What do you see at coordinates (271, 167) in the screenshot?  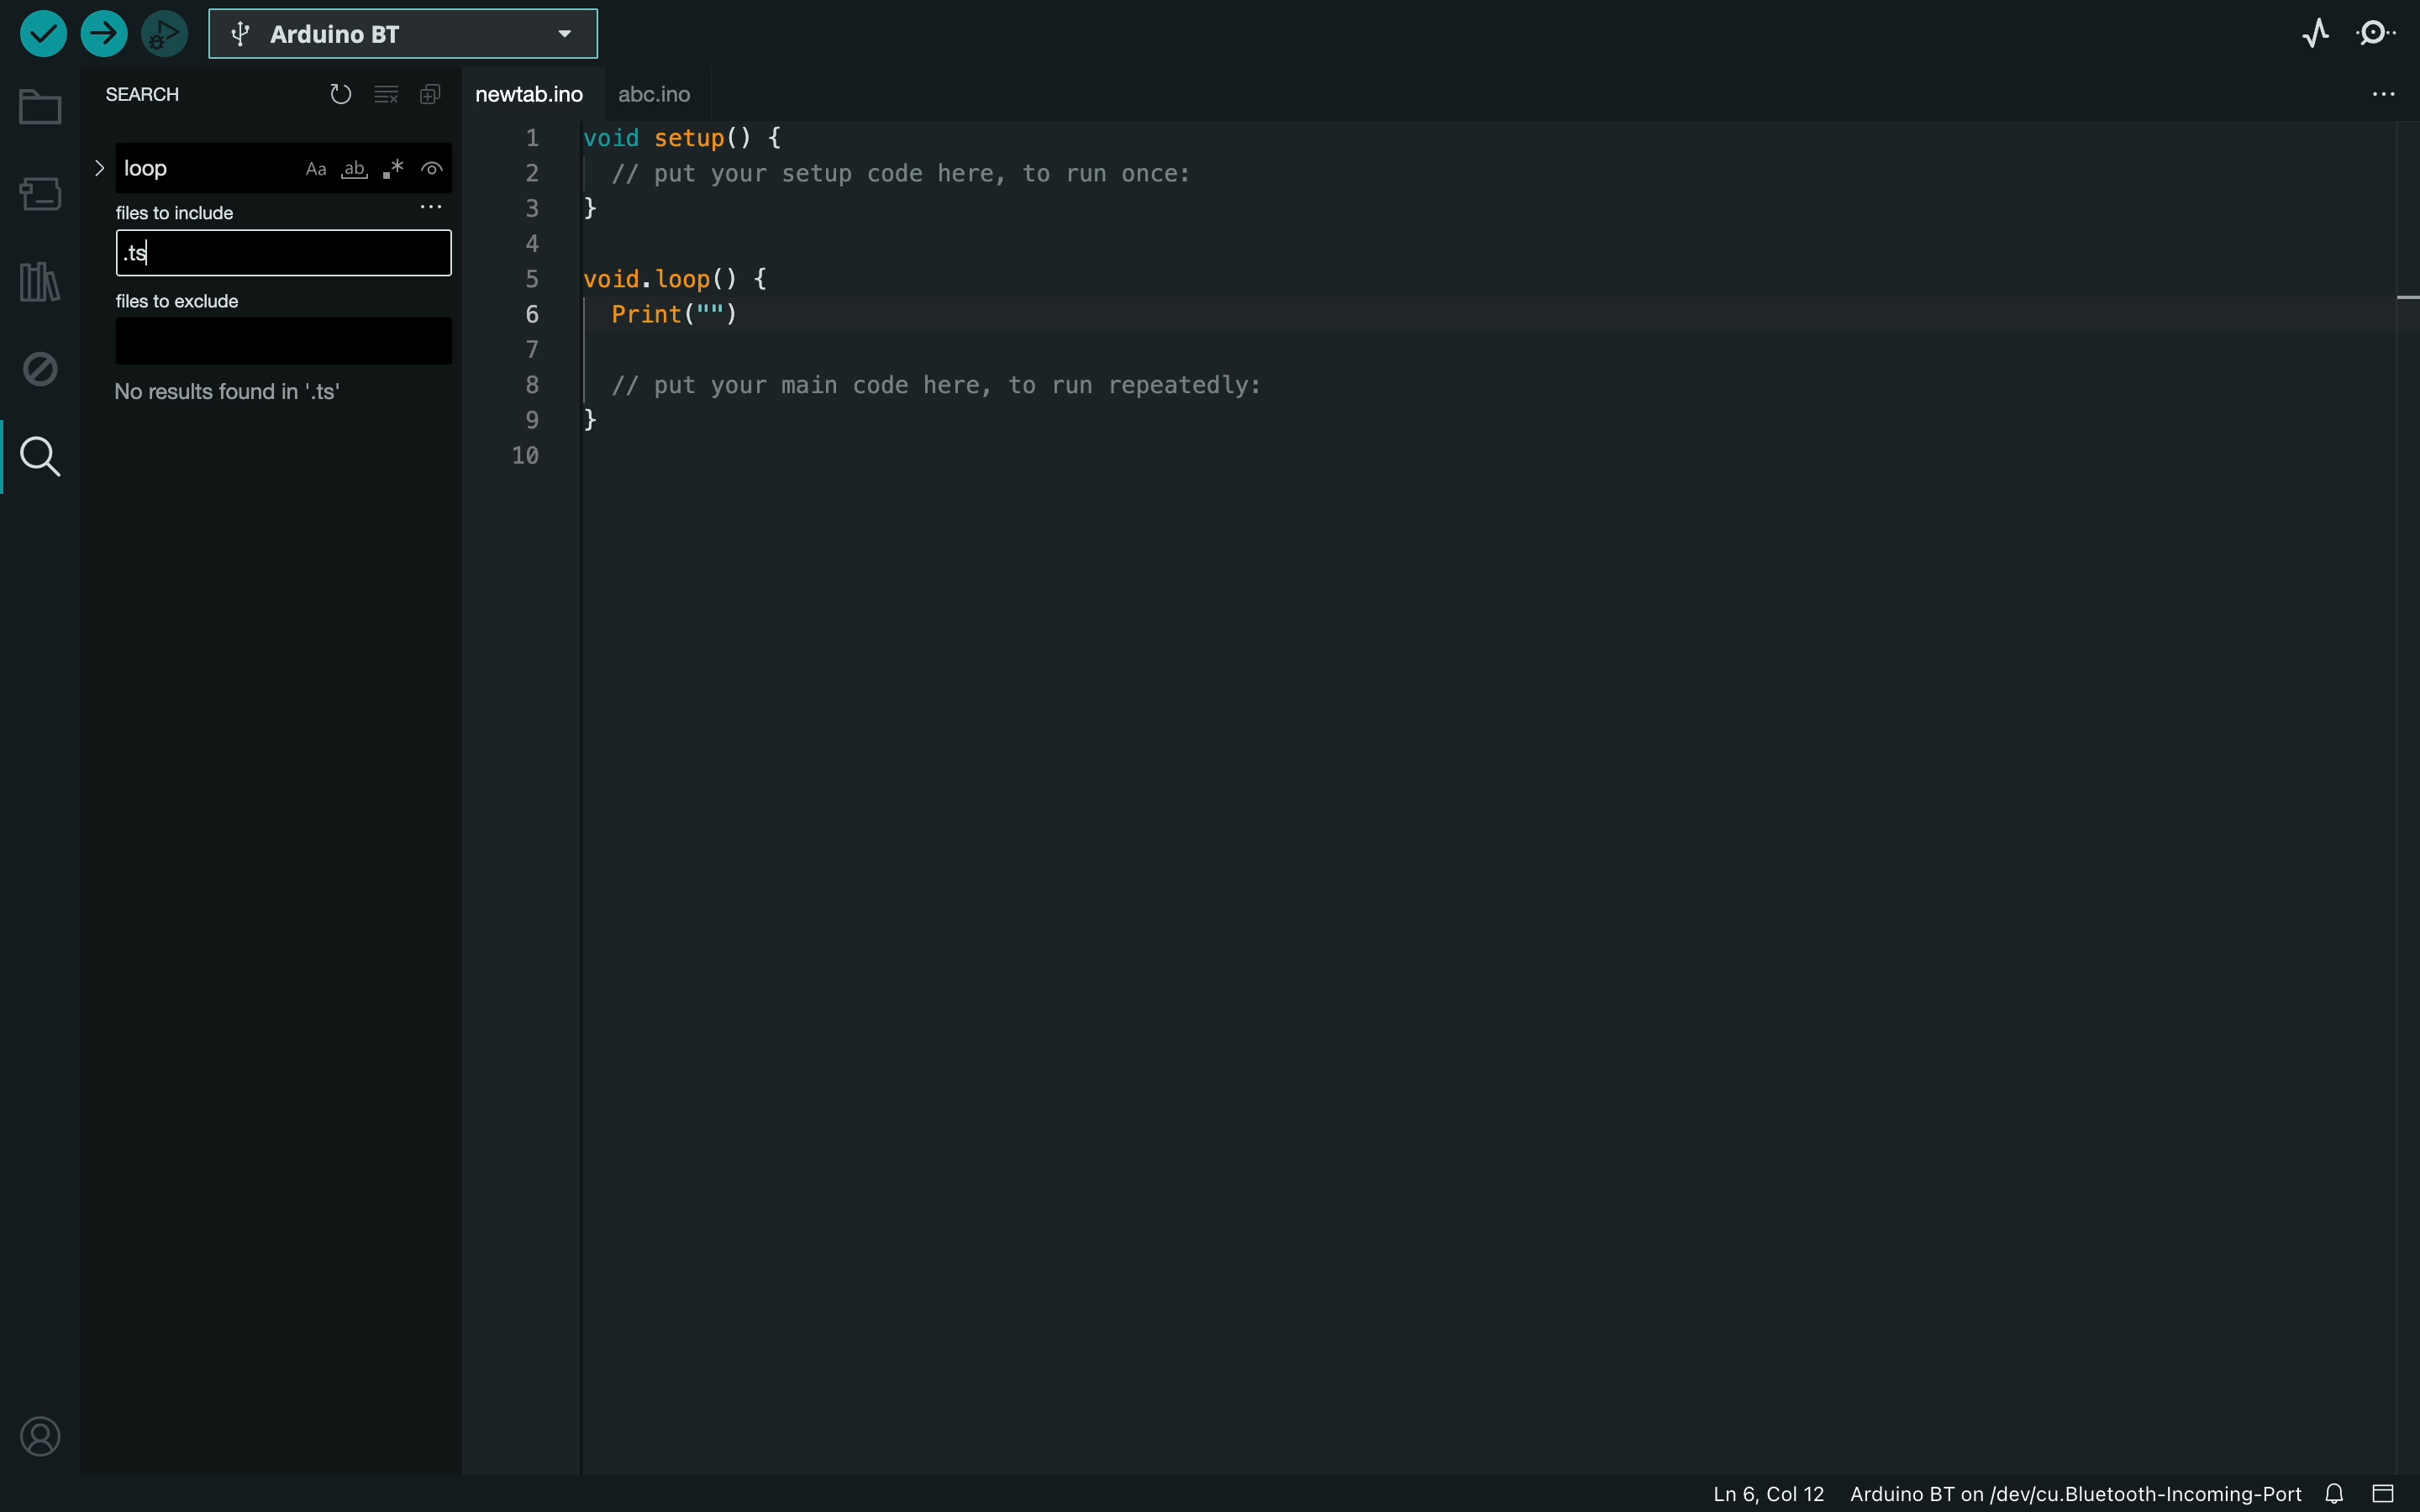 I see `loop` at bounding box center [271, 167].